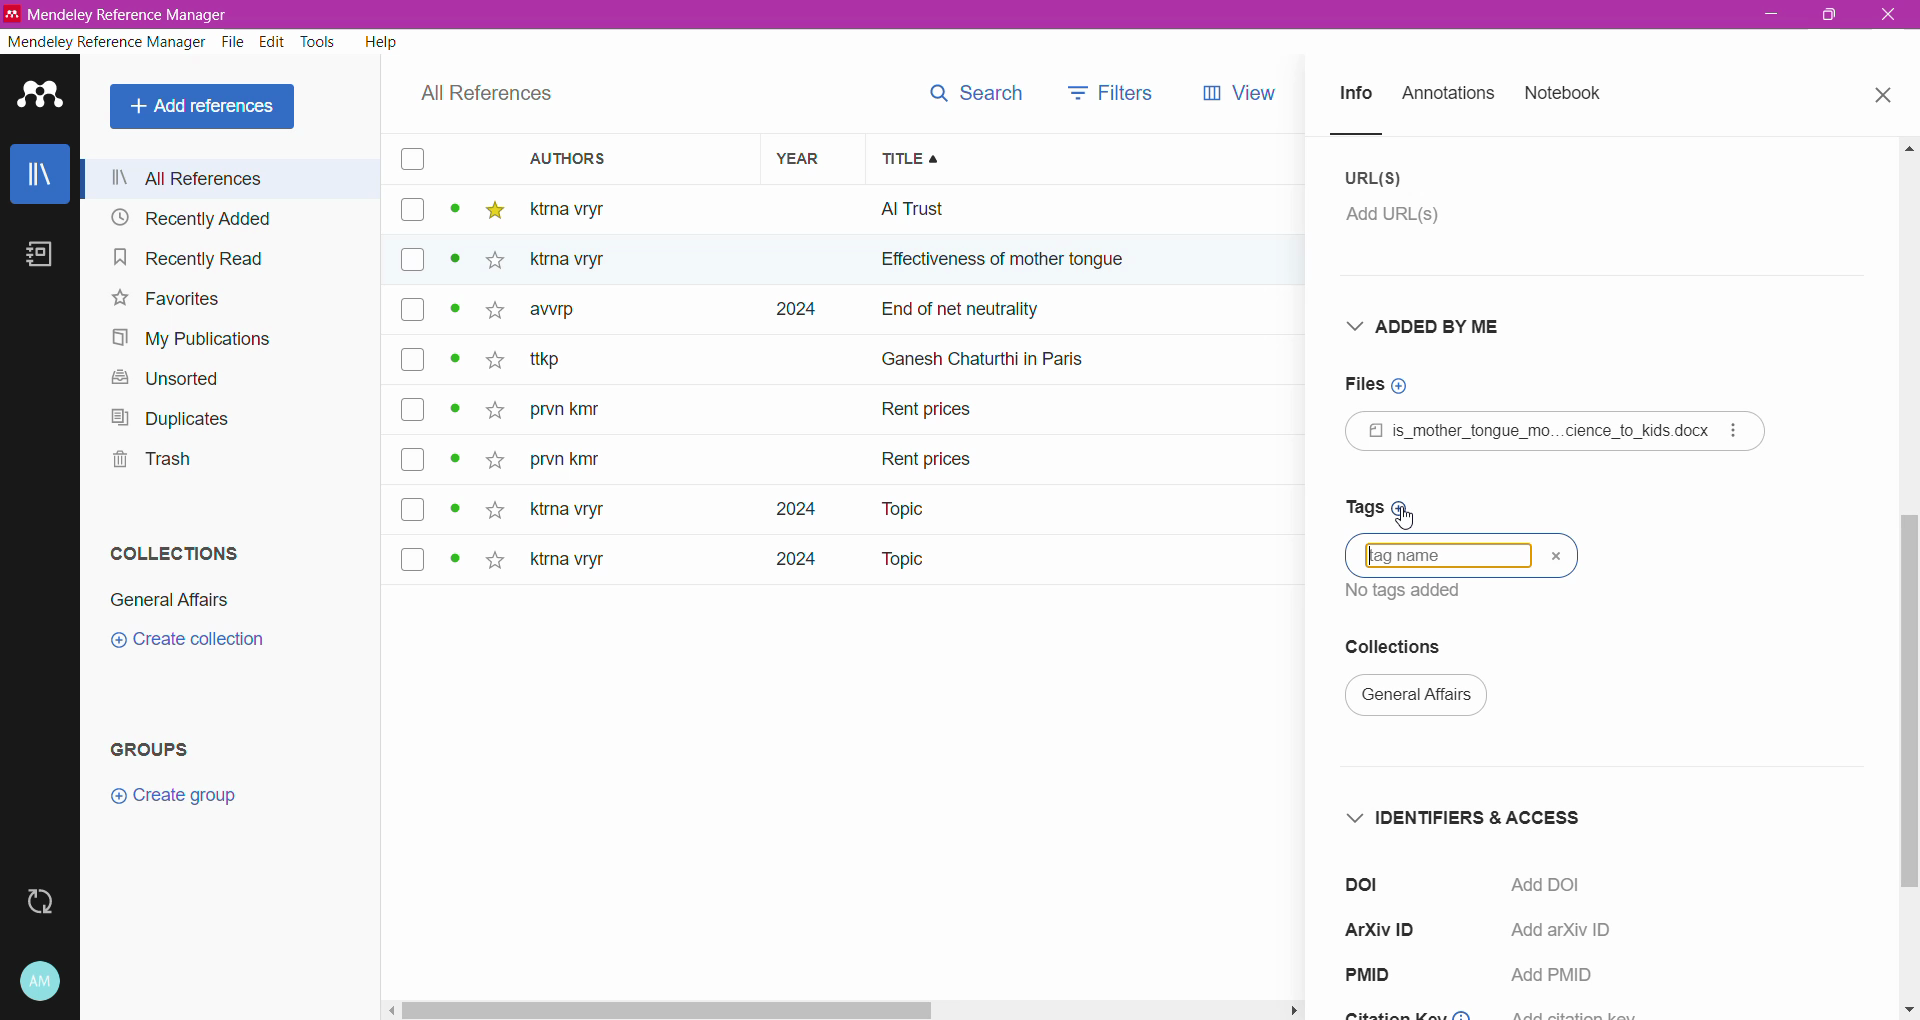 This screenshot has height=1020, width=1920. I want to click on Groups, so click(154, 750).